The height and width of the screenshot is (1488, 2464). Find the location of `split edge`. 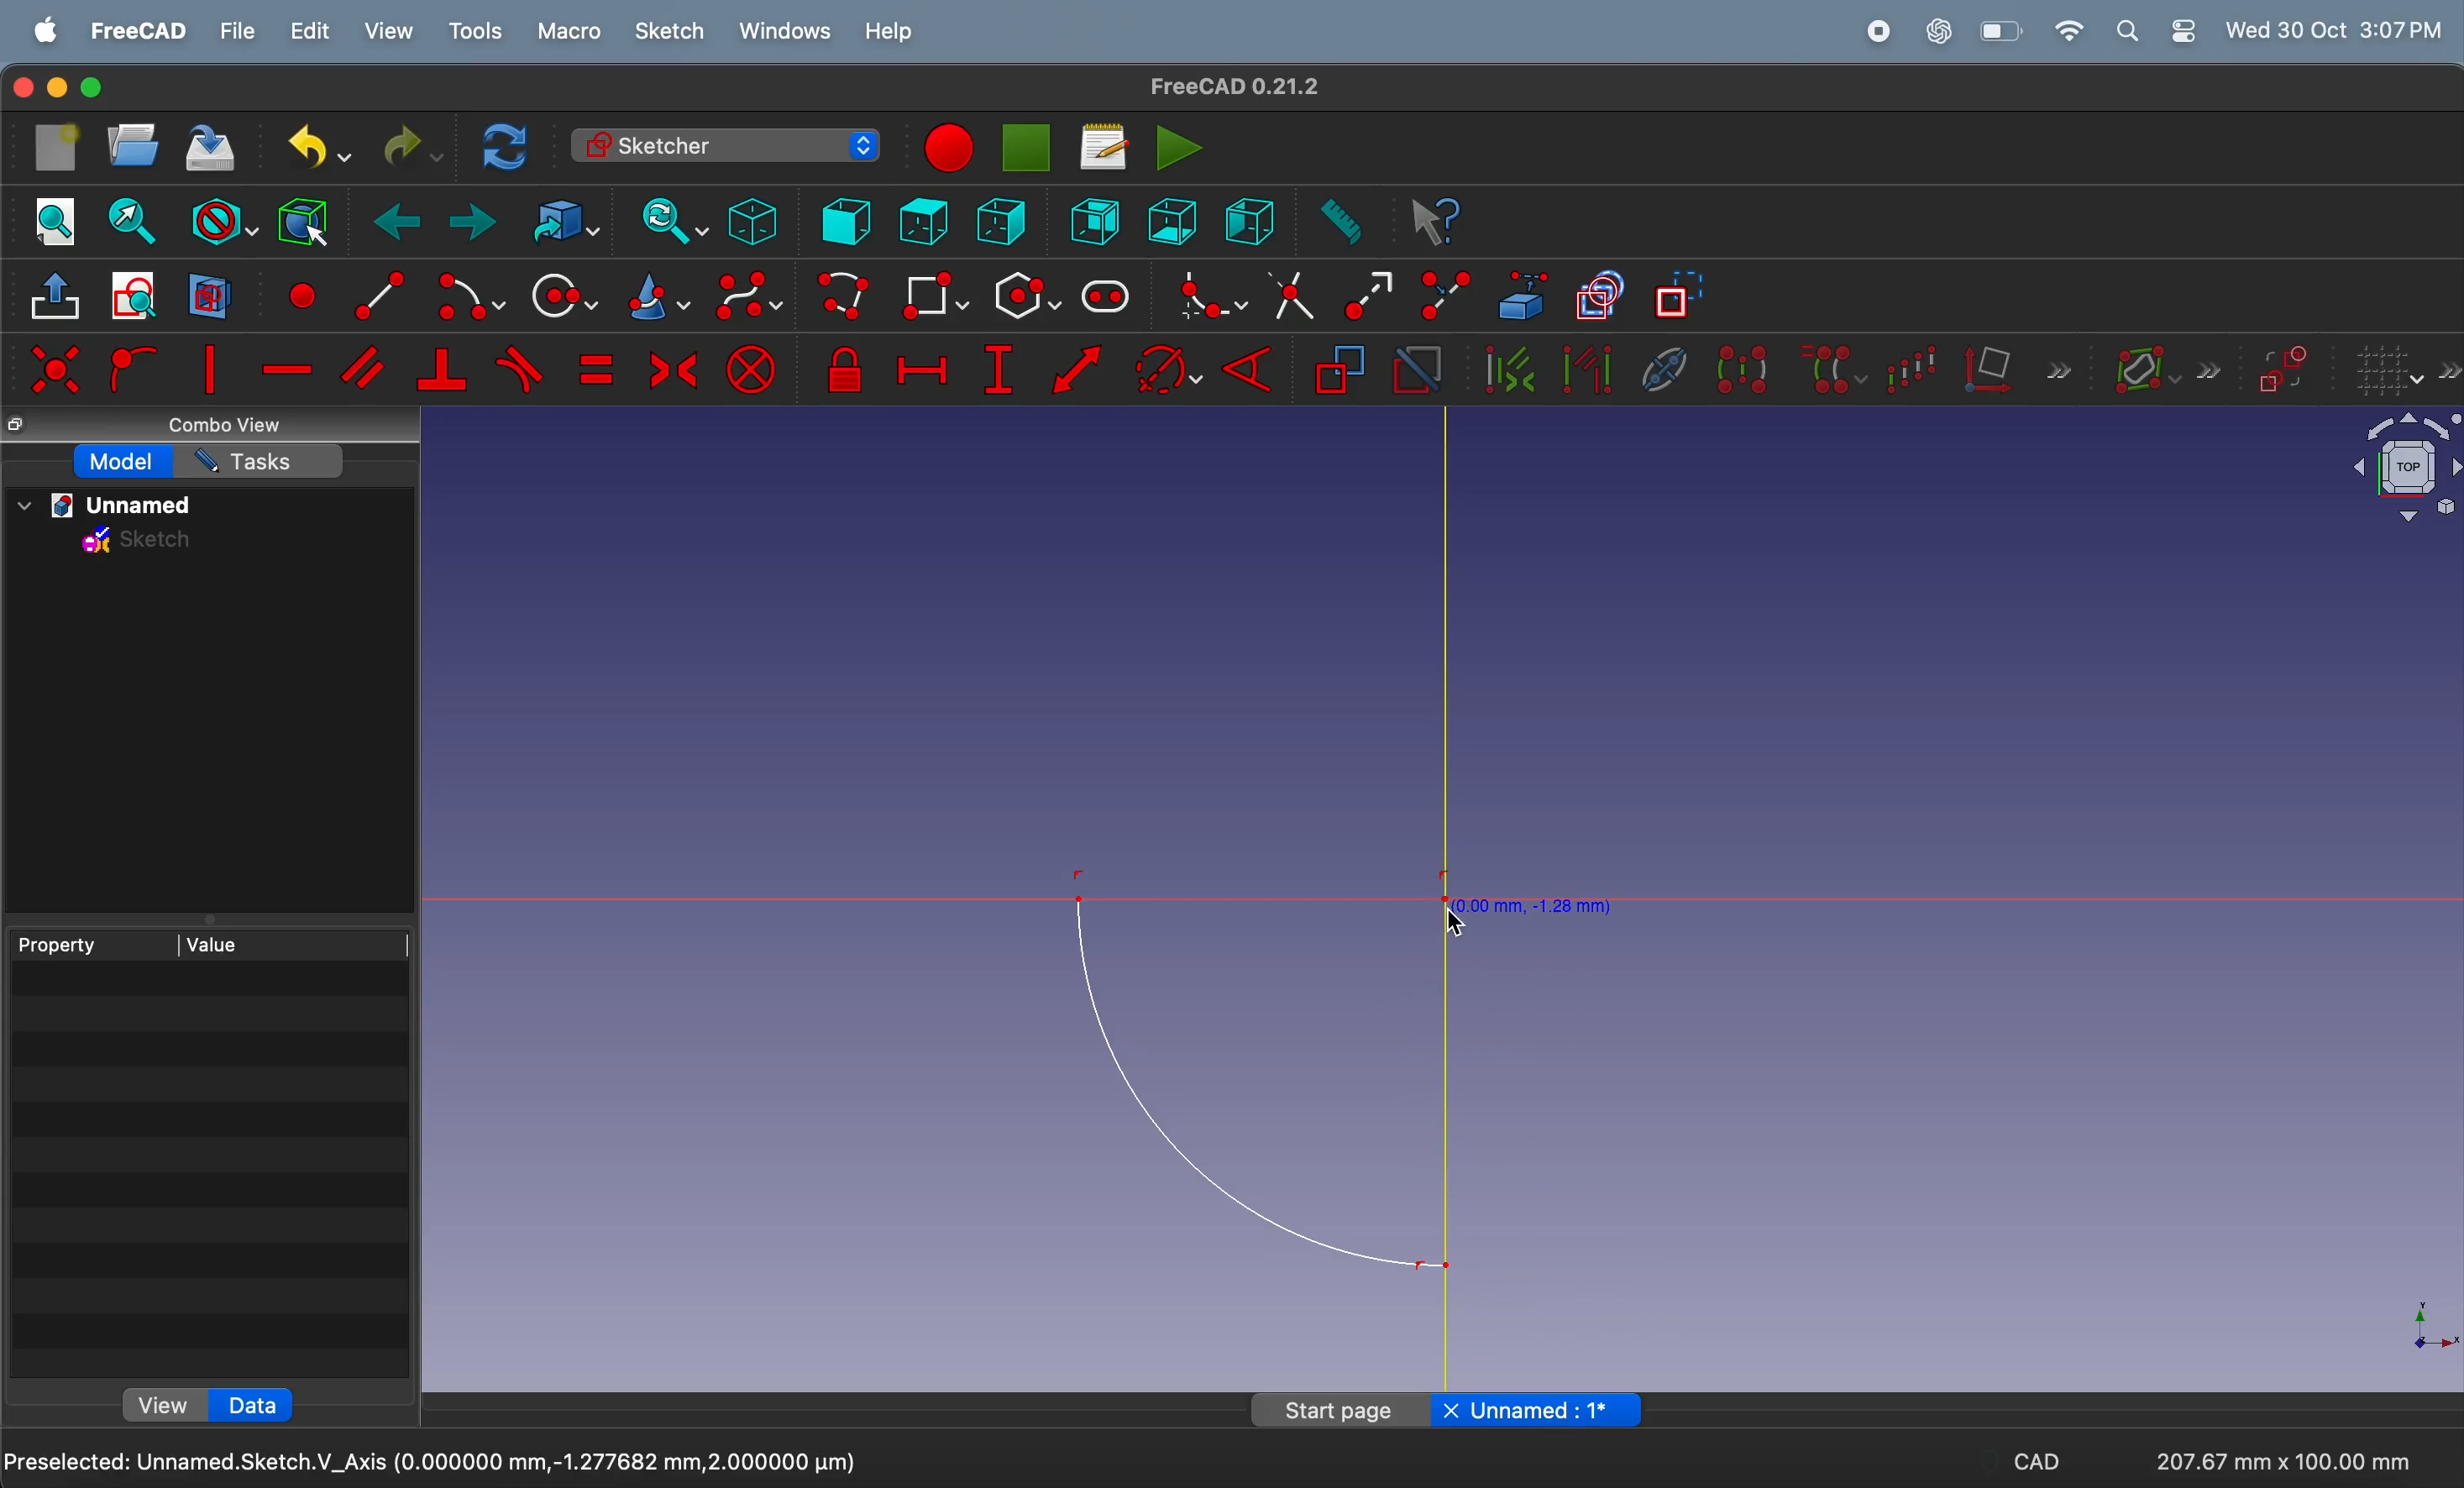

split edge is located at coordinates (1450, 292).